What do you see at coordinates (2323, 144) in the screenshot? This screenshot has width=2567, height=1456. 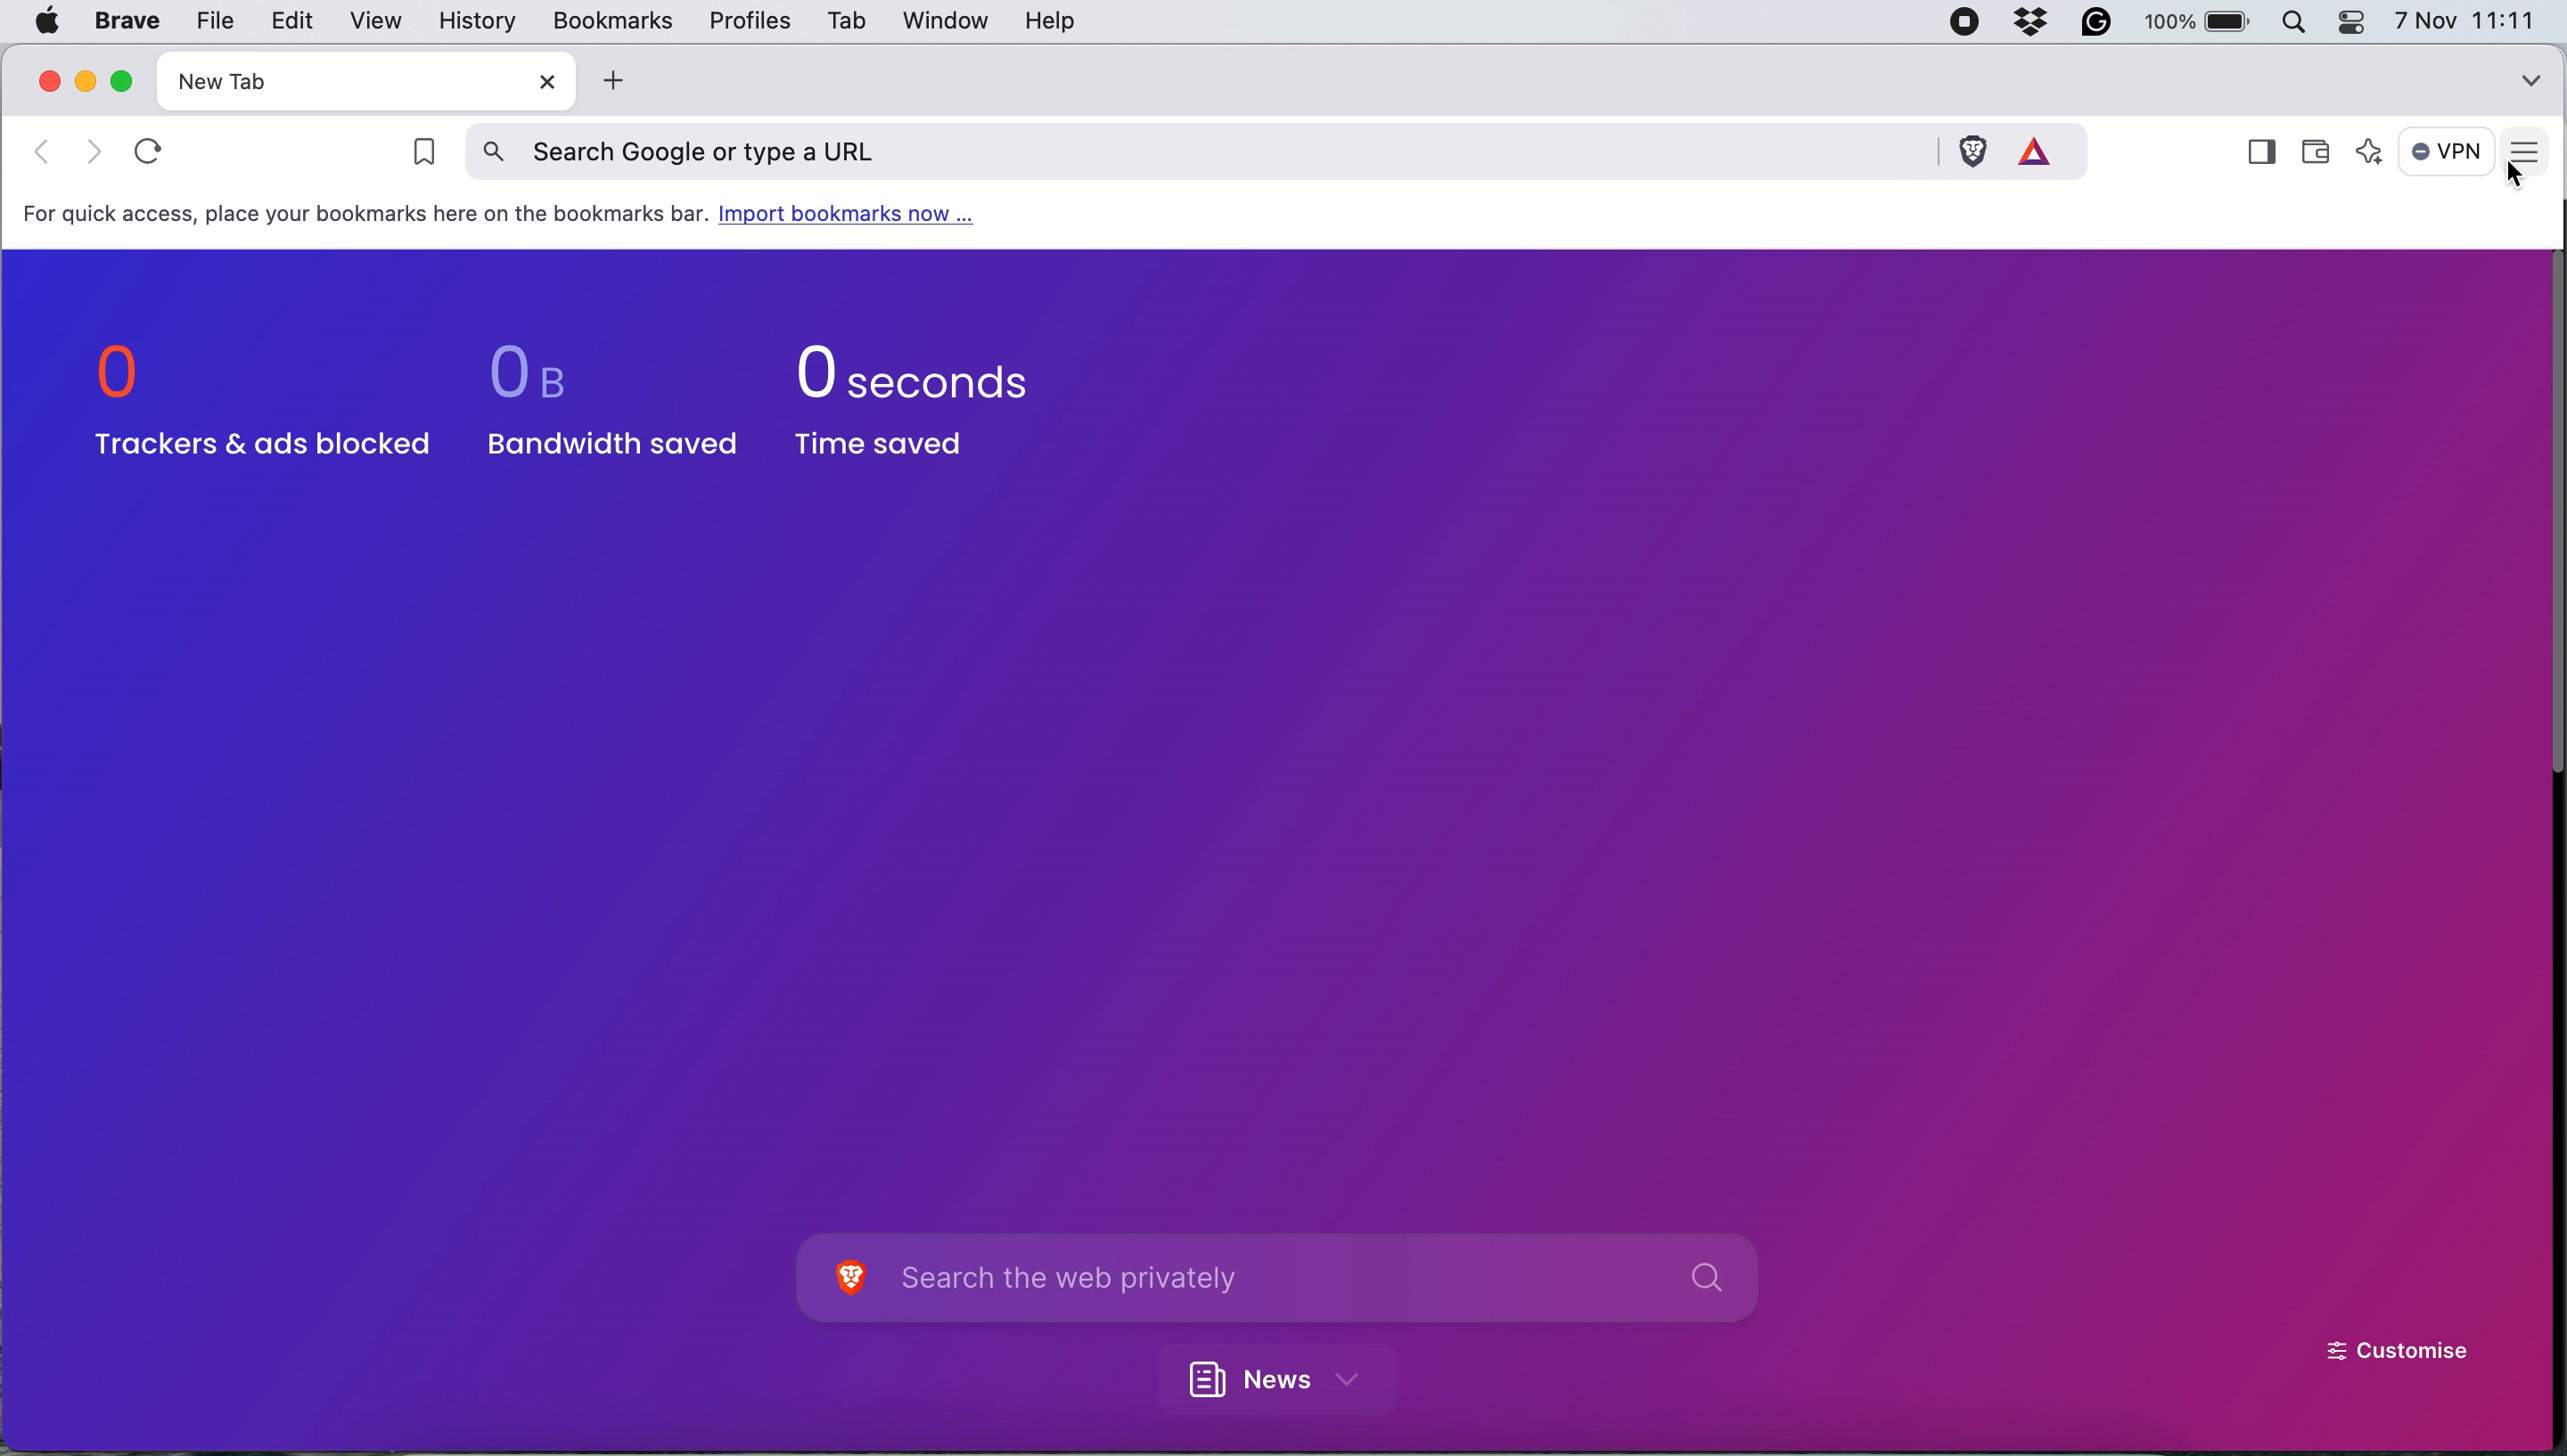 I see `wallet` at bounding box center [2323, 144].